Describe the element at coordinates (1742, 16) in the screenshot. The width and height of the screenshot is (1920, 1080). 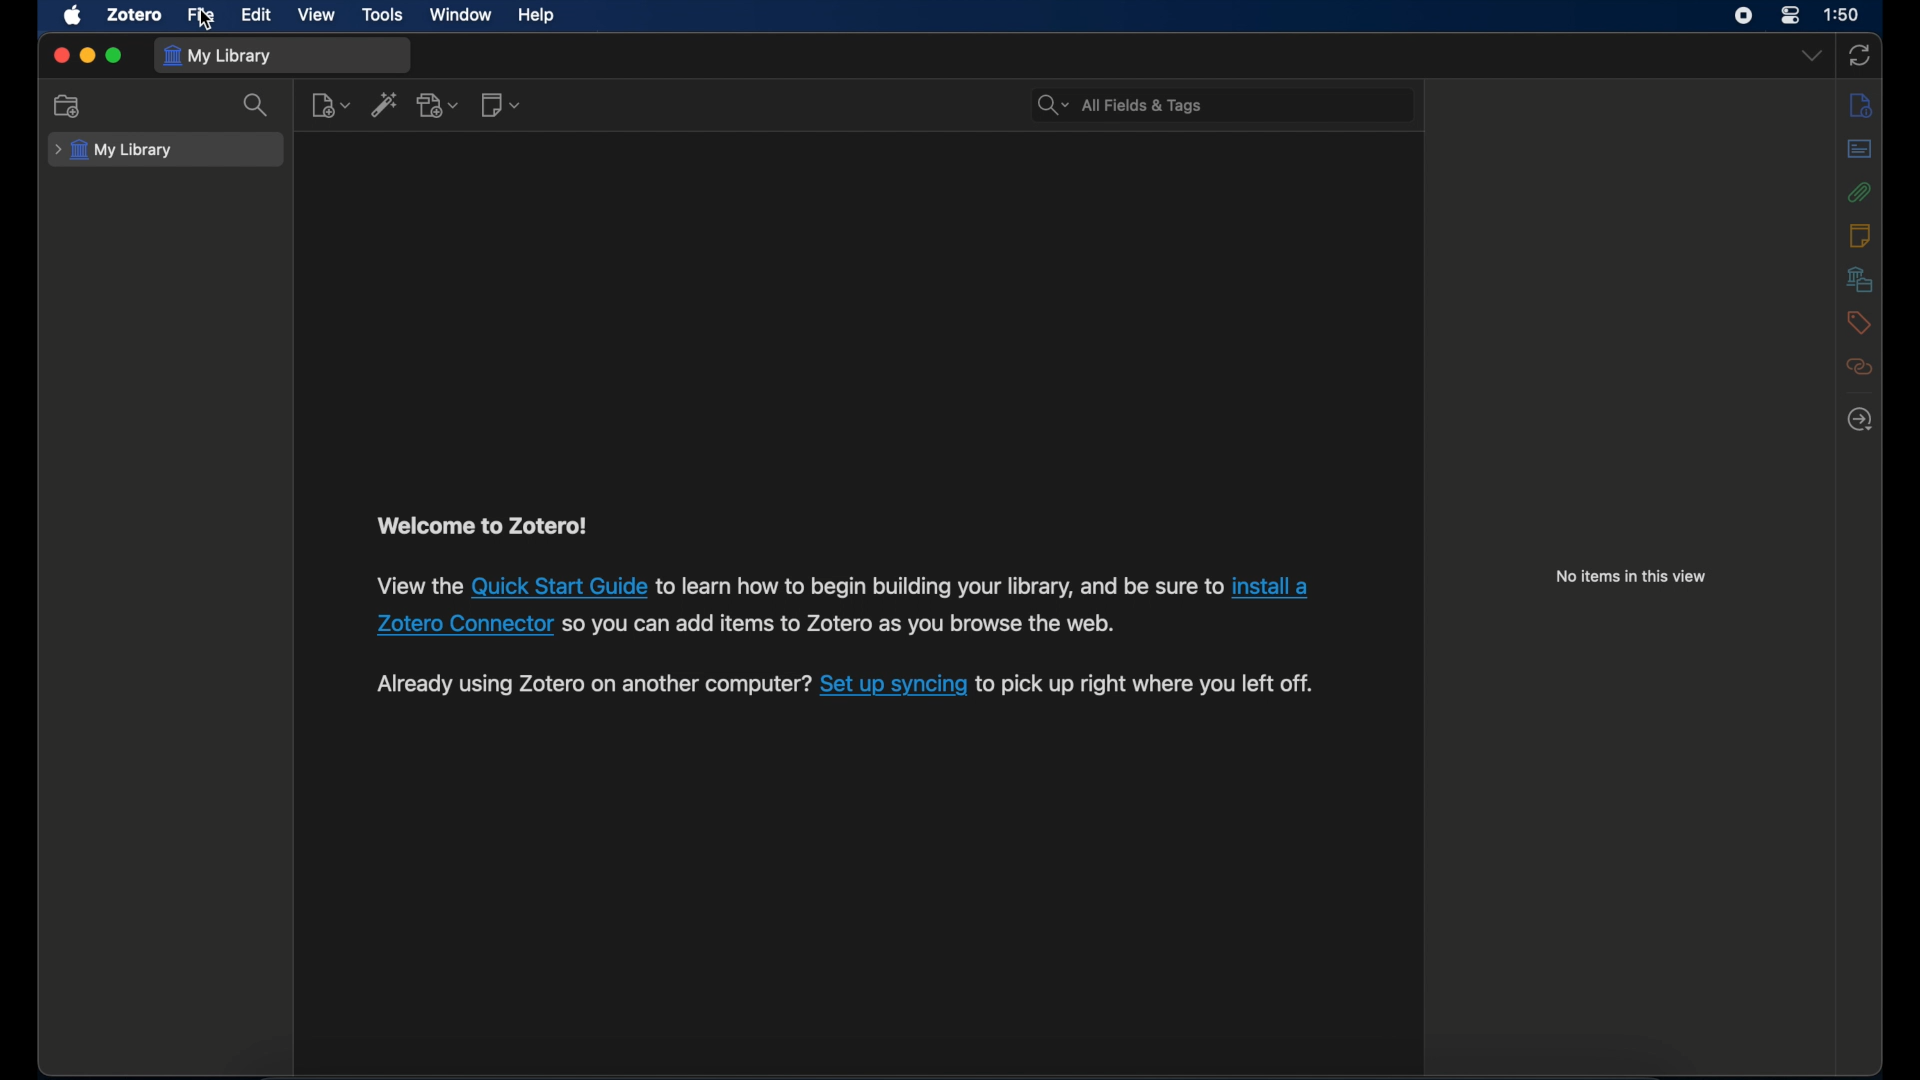
I see `screen  recorder` at that location.